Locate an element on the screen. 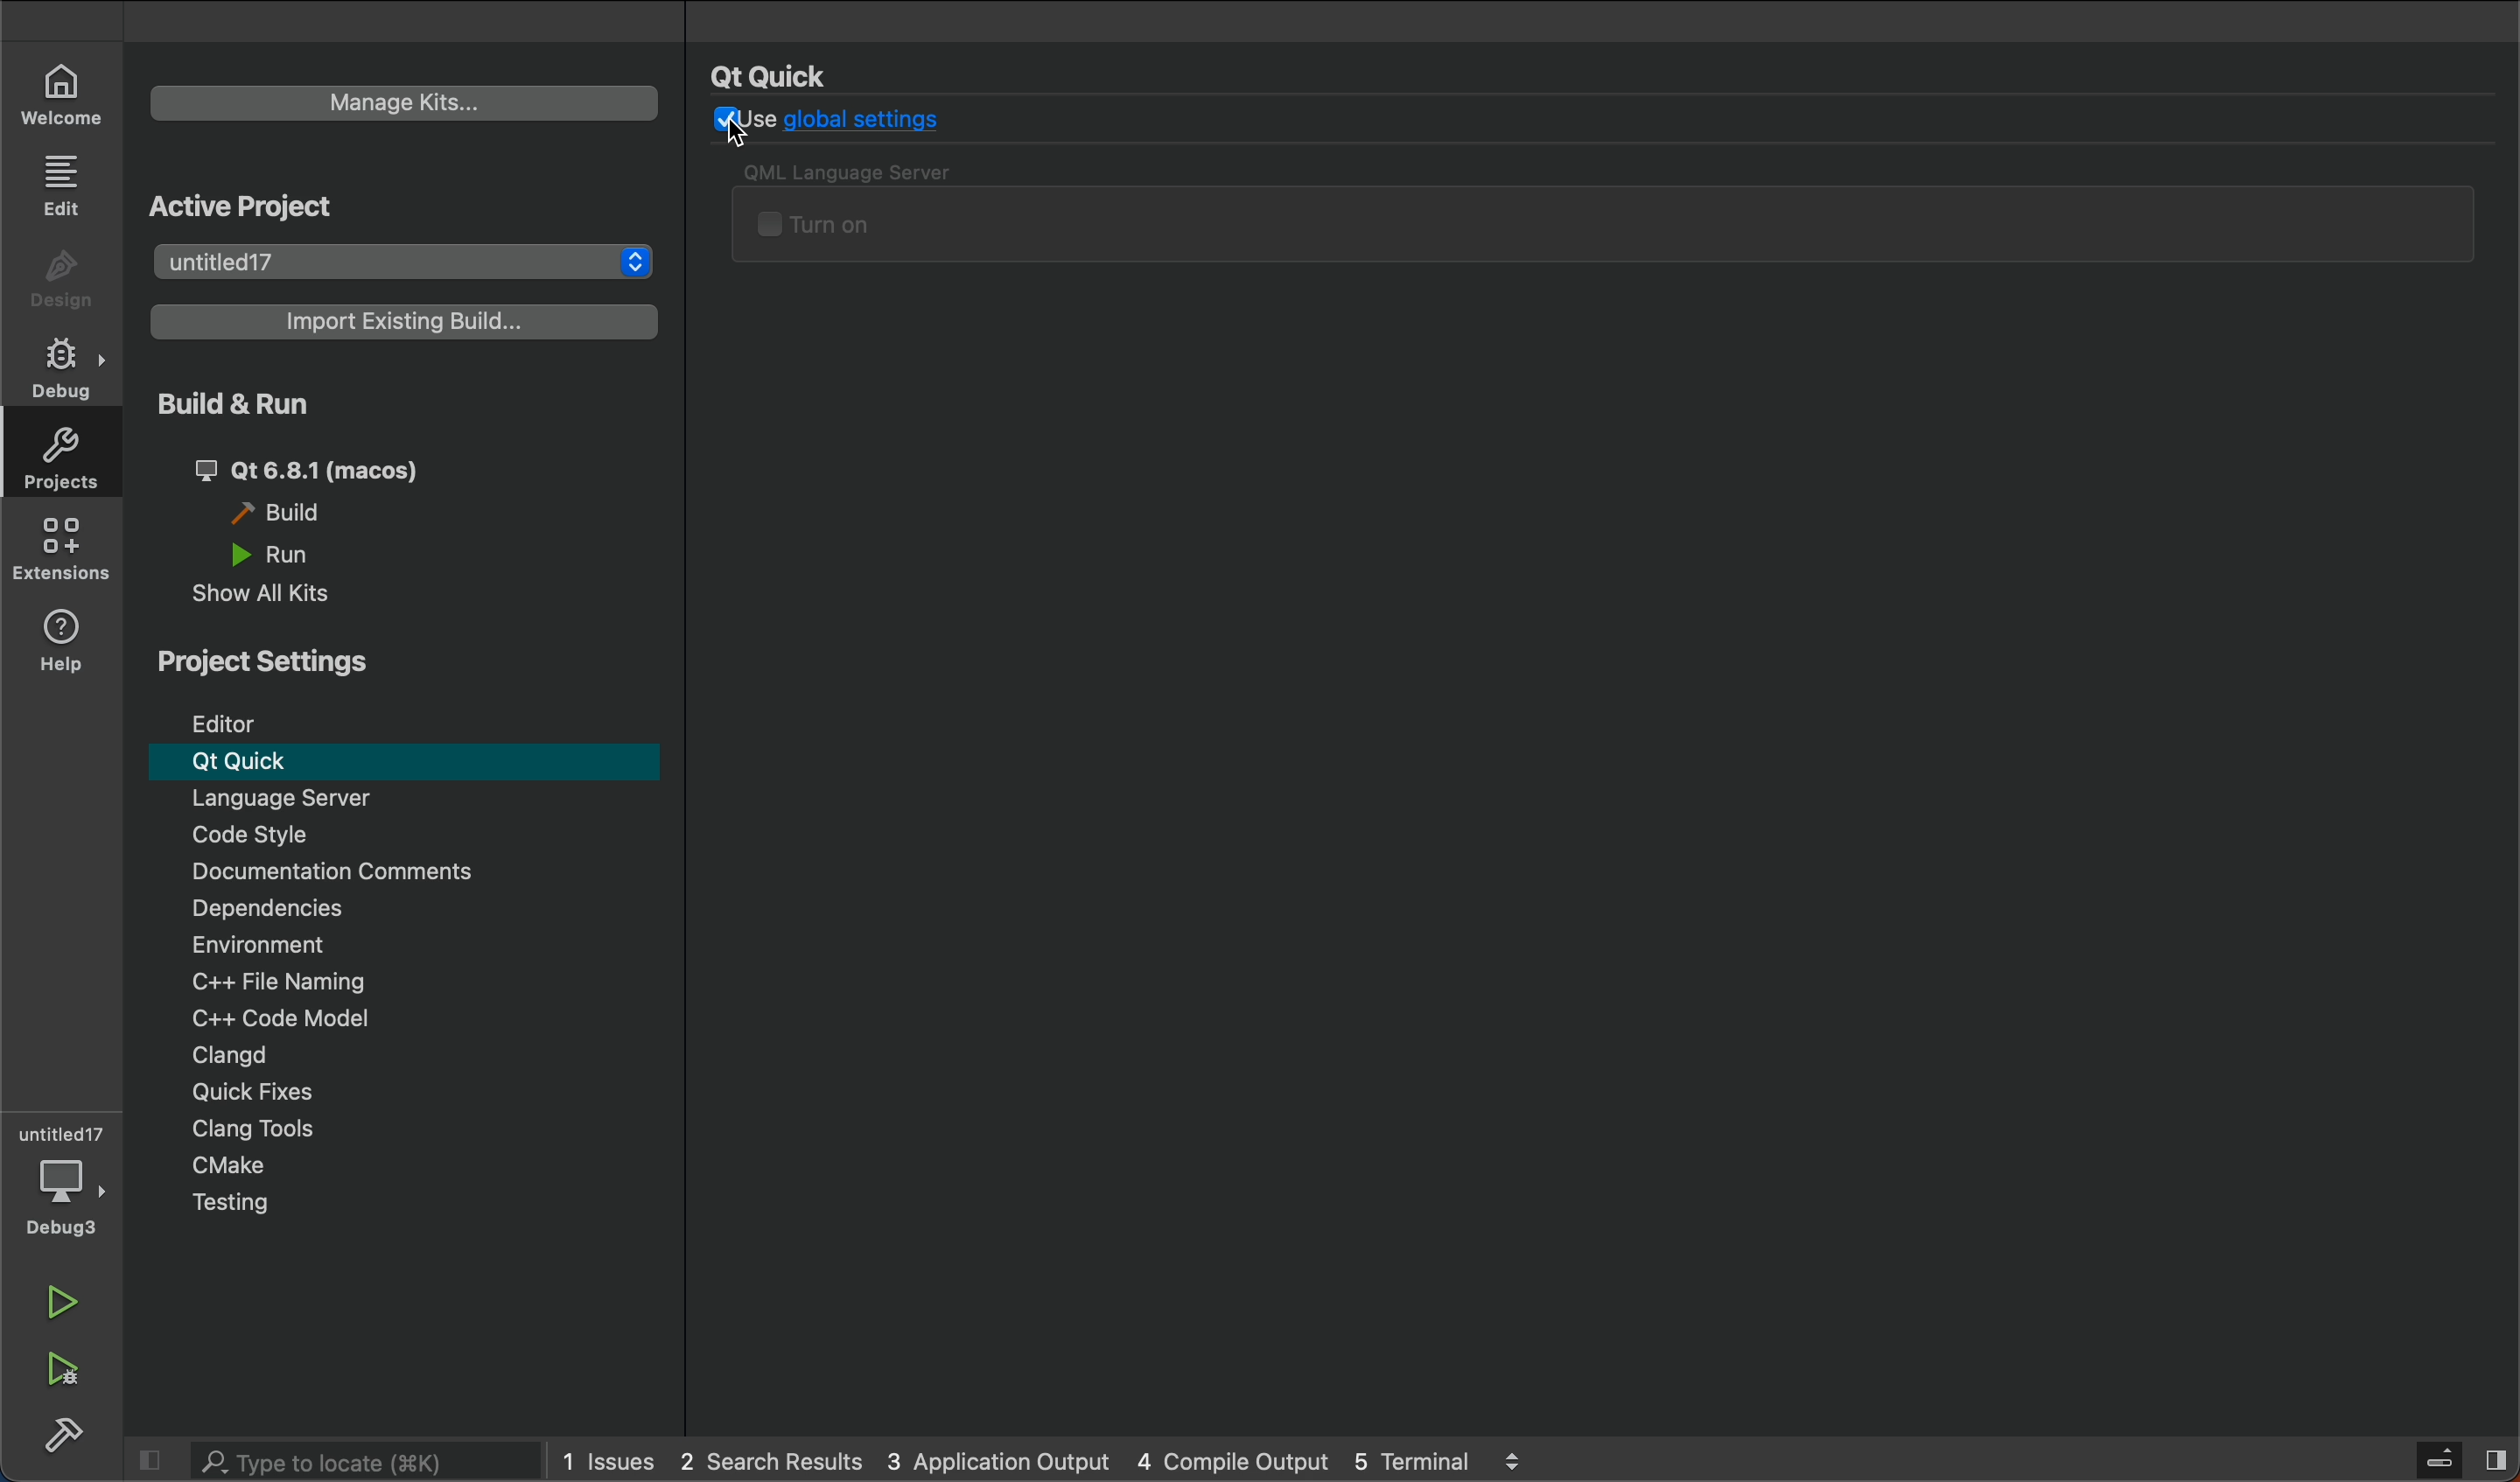 Image resolution: width=2520 pixels, height=1482 pixels. build is located at coordinates (68, 1435).